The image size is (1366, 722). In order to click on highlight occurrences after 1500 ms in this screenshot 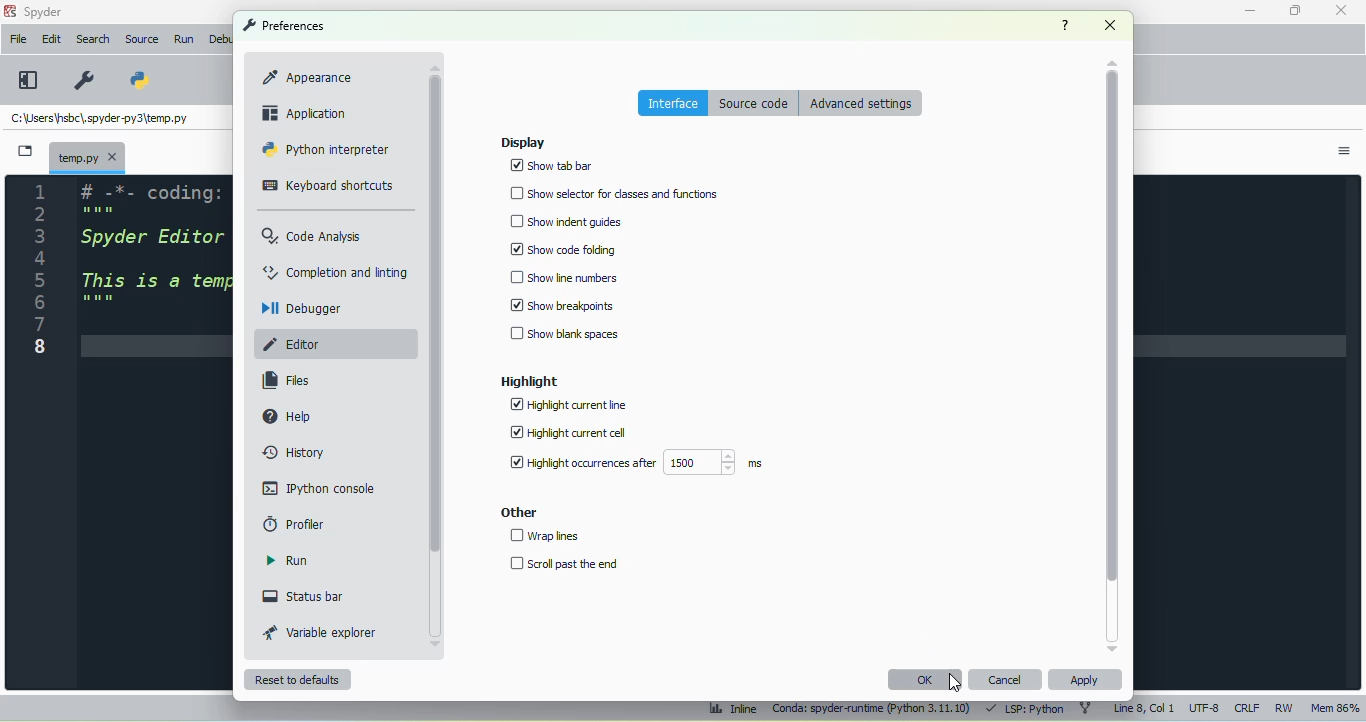, I will do `click(635, 462)`.